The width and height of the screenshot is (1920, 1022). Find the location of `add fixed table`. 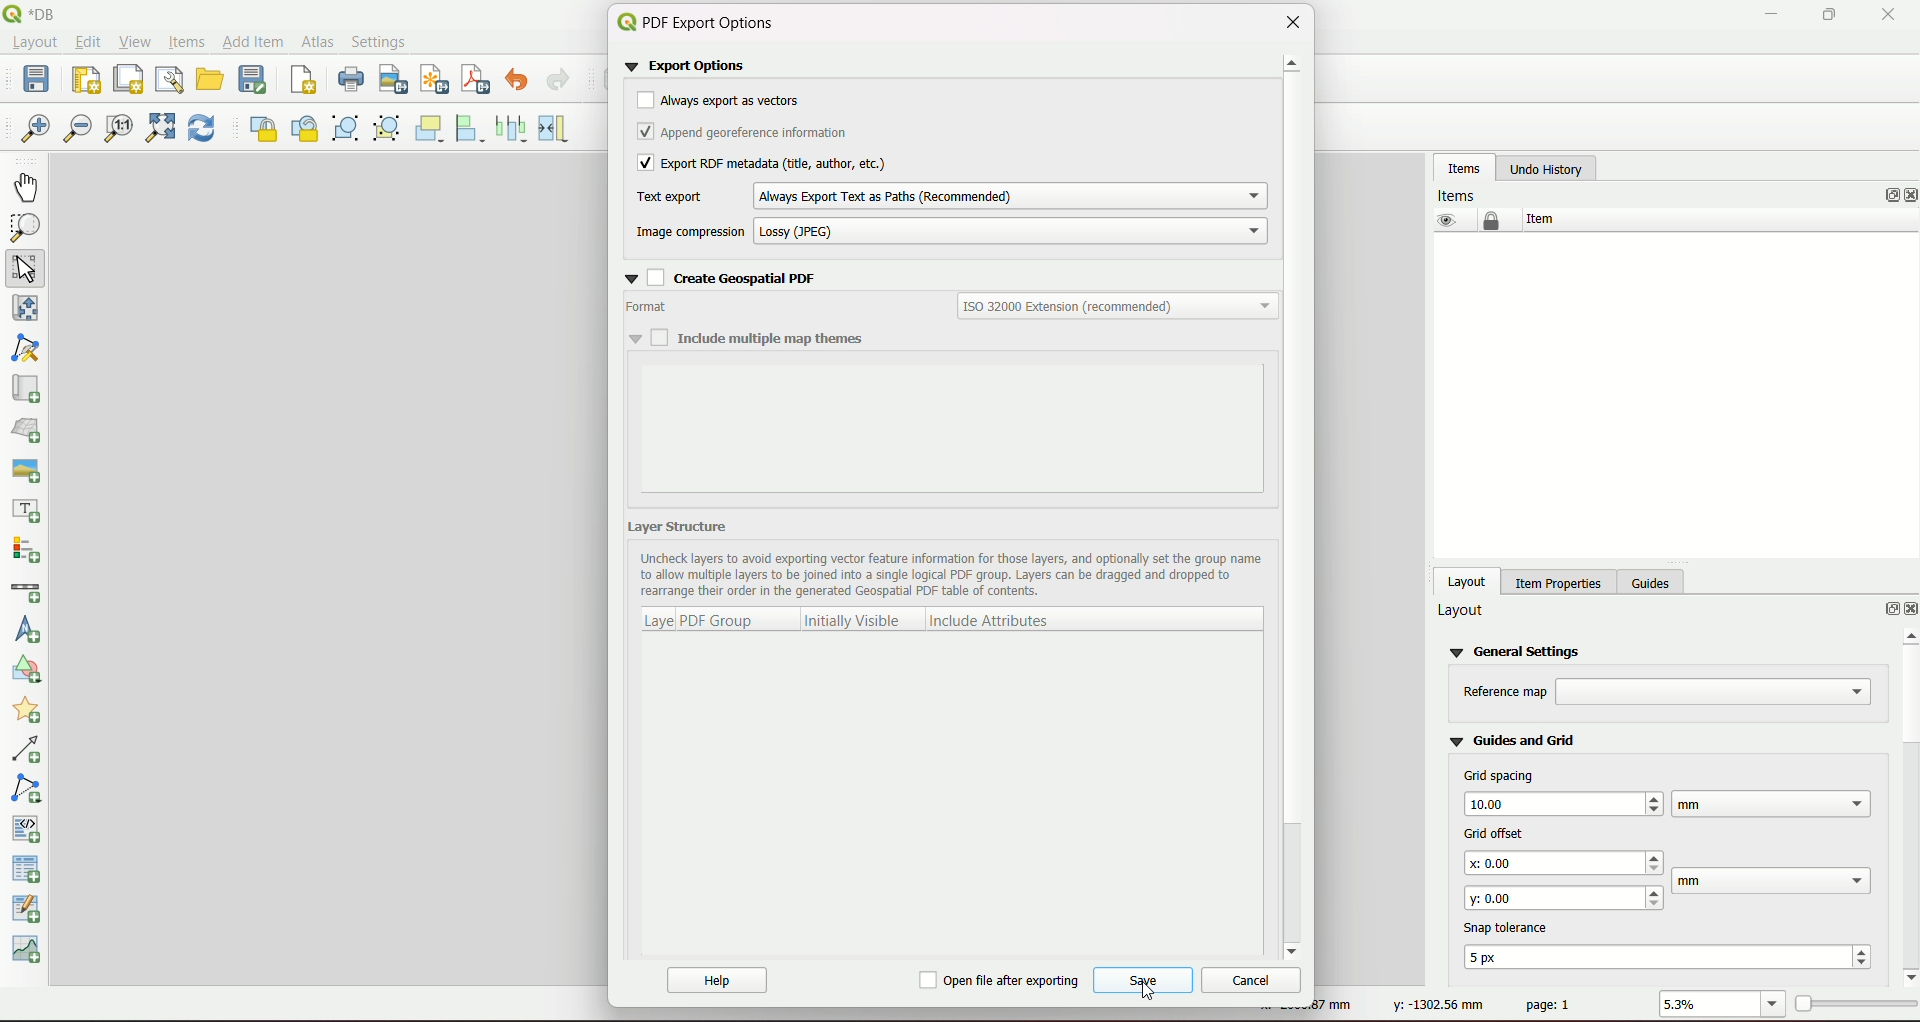

add fixed table is located at coordinates (29, 869).